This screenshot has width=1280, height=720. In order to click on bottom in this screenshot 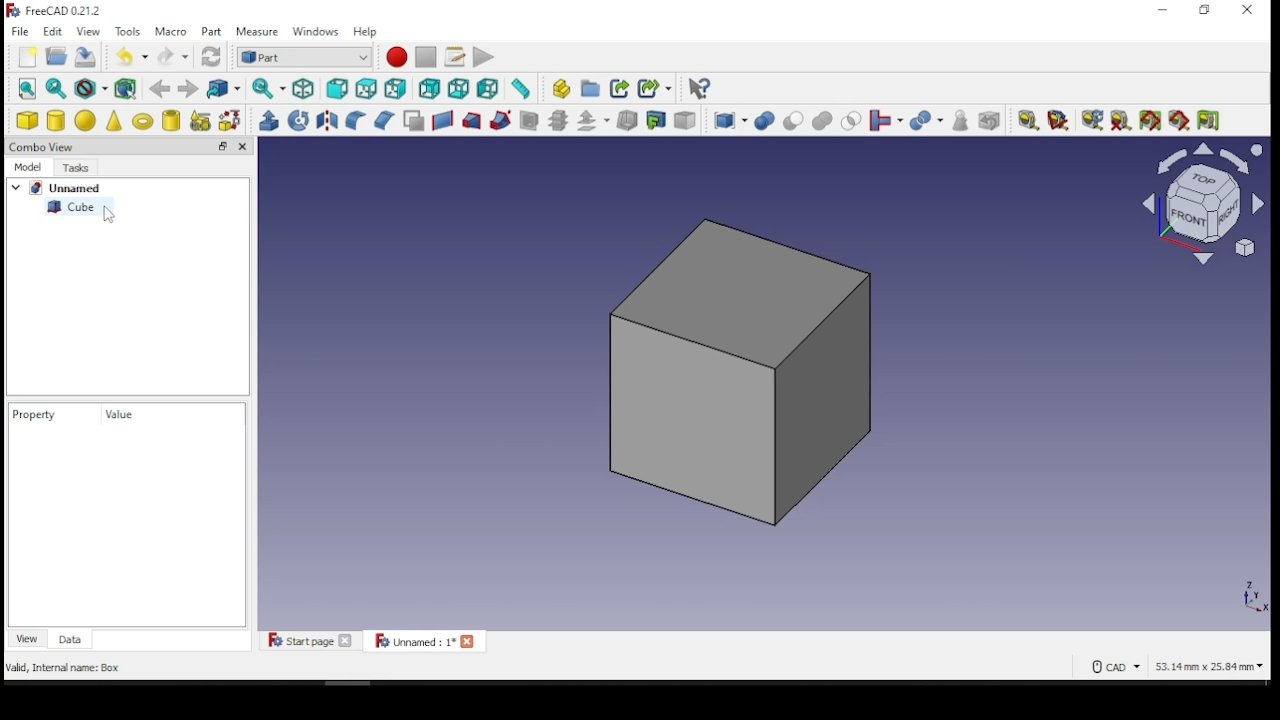, I will do `click(458, 89)`.